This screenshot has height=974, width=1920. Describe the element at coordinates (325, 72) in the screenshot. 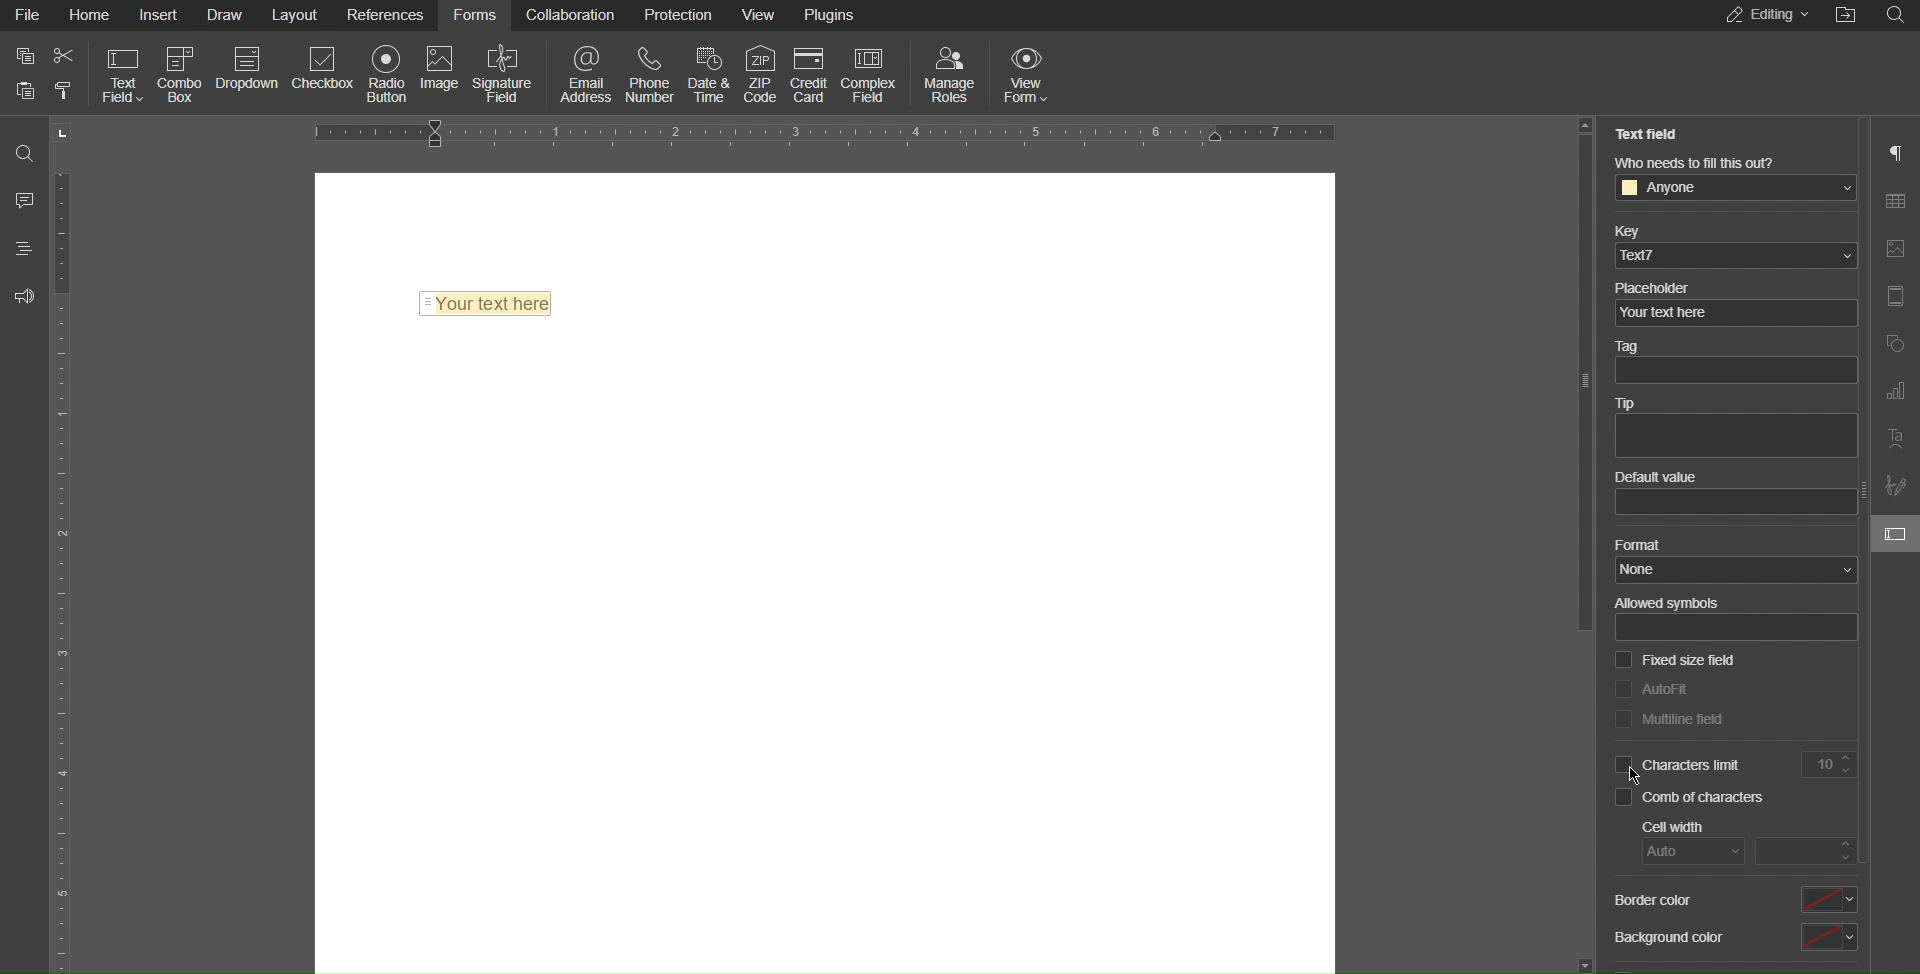

I see `Checkbox` at that location.